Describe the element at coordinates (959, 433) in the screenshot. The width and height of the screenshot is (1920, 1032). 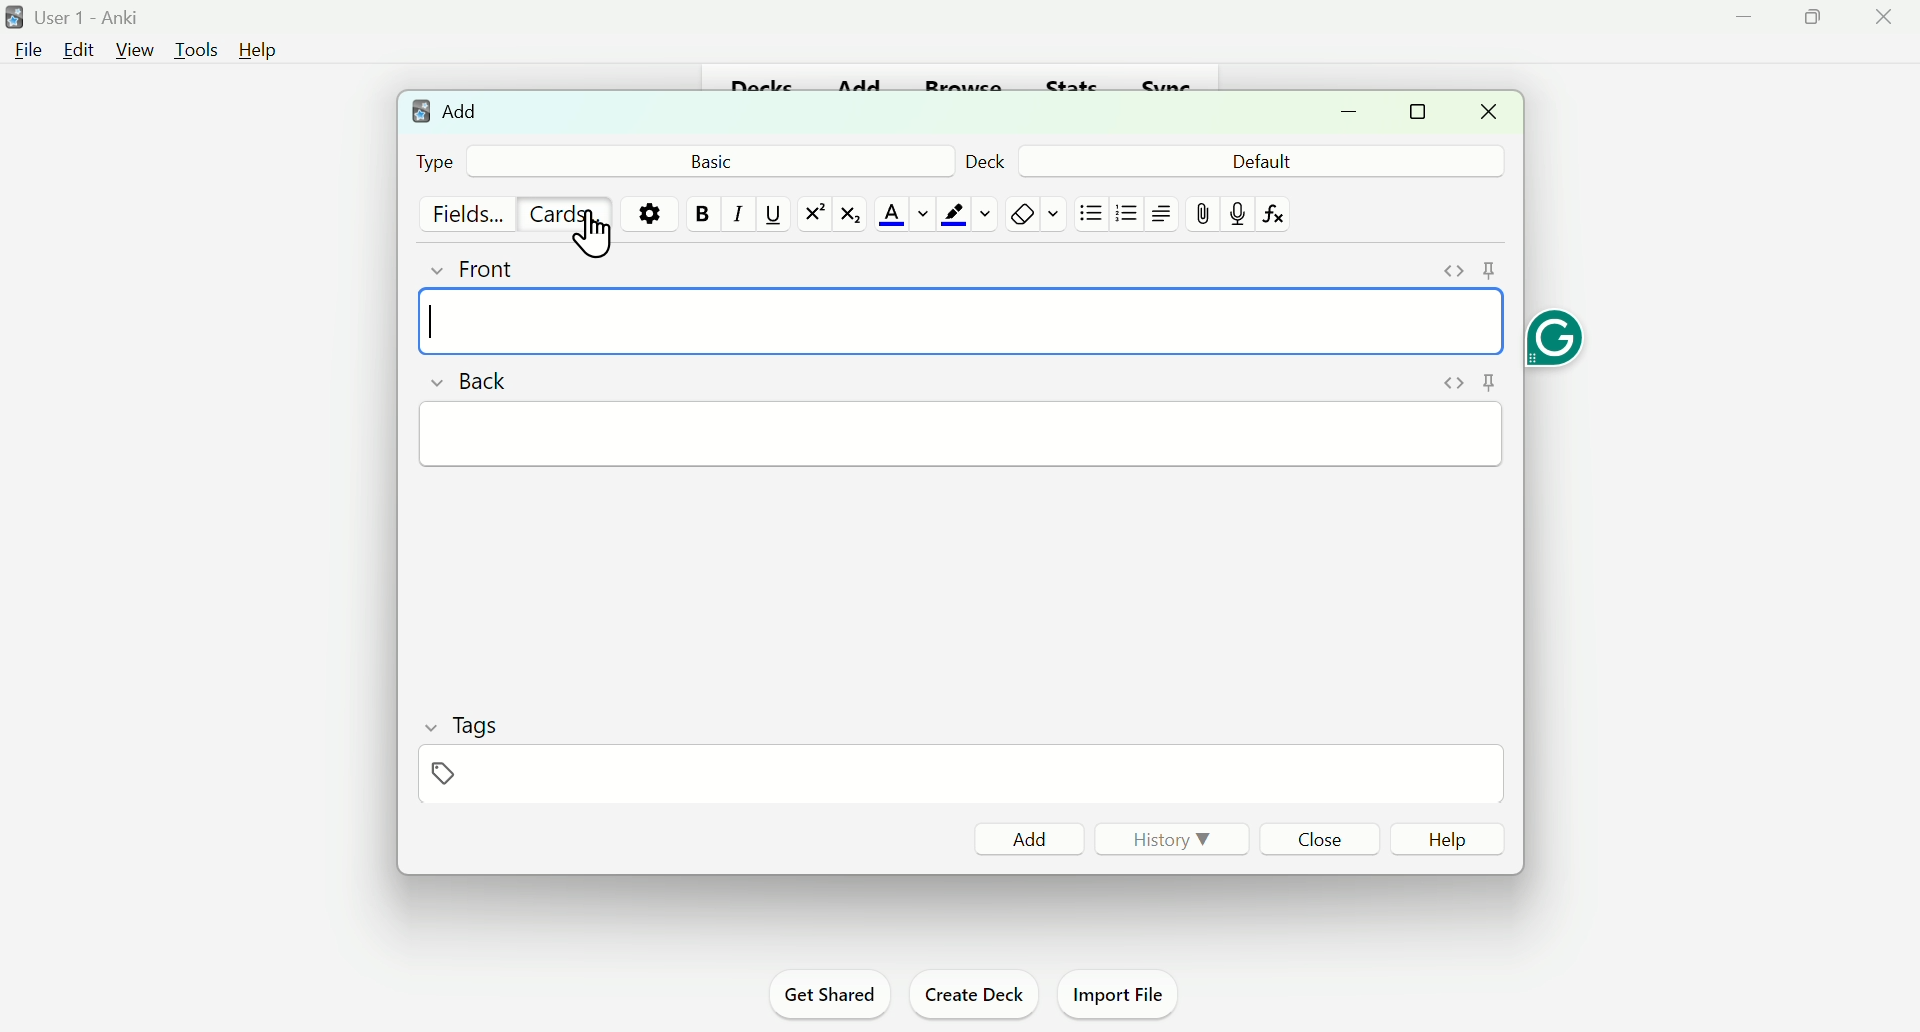
I see `type space` at that location.